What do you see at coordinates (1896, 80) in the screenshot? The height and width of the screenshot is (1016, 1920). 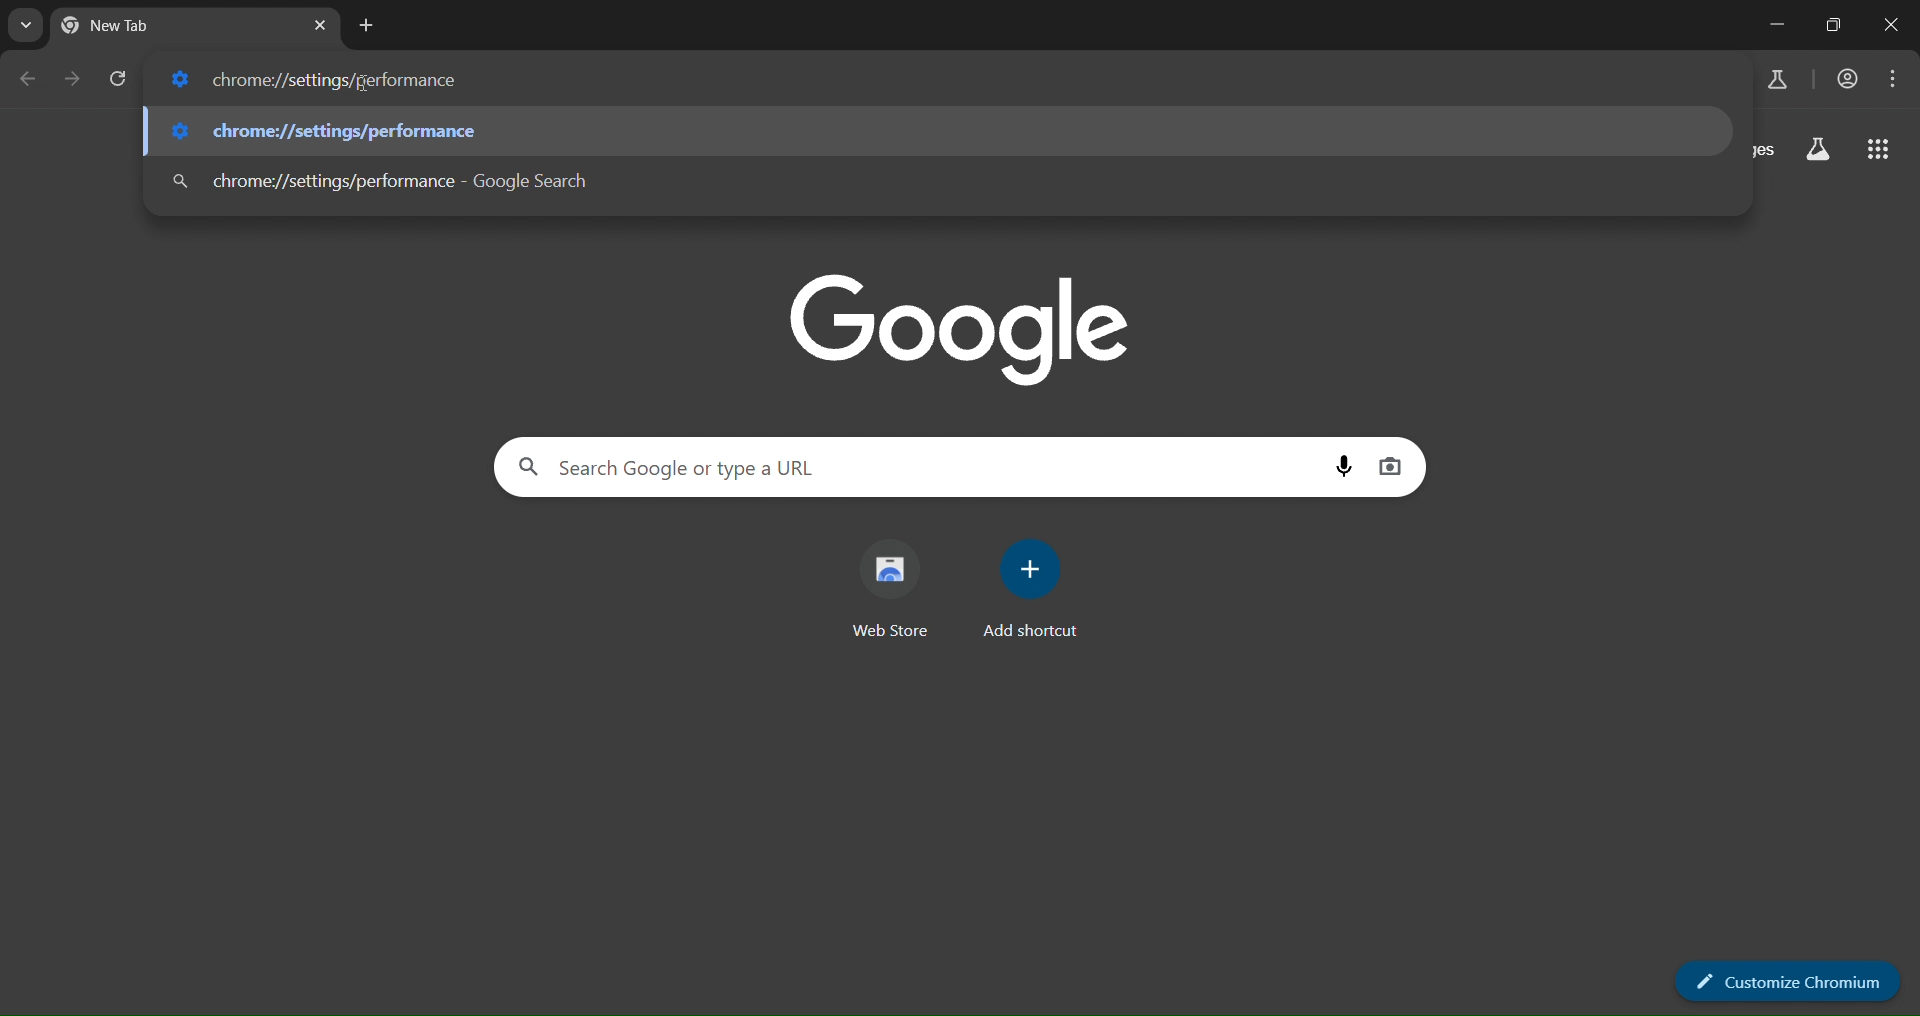 I see `menu` at bounding box center [1896, 80].